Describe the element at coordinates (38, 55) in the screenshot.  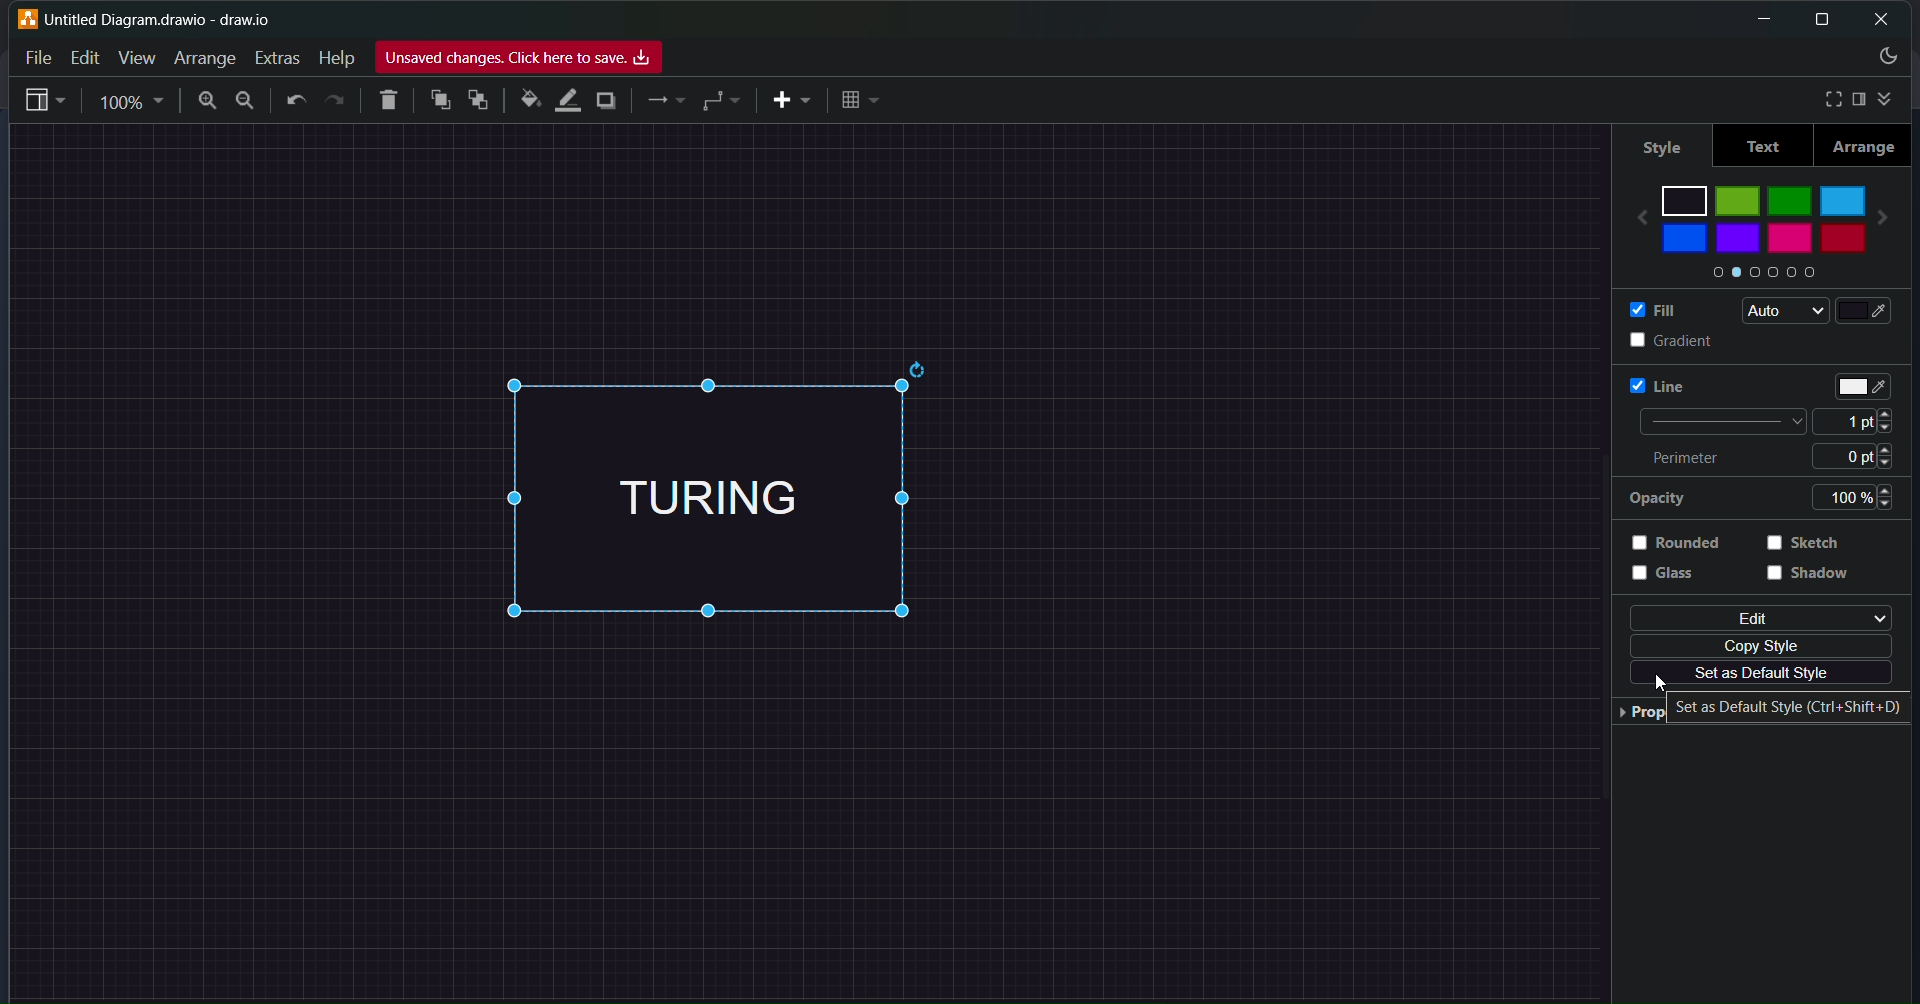
I see `File` at that location.